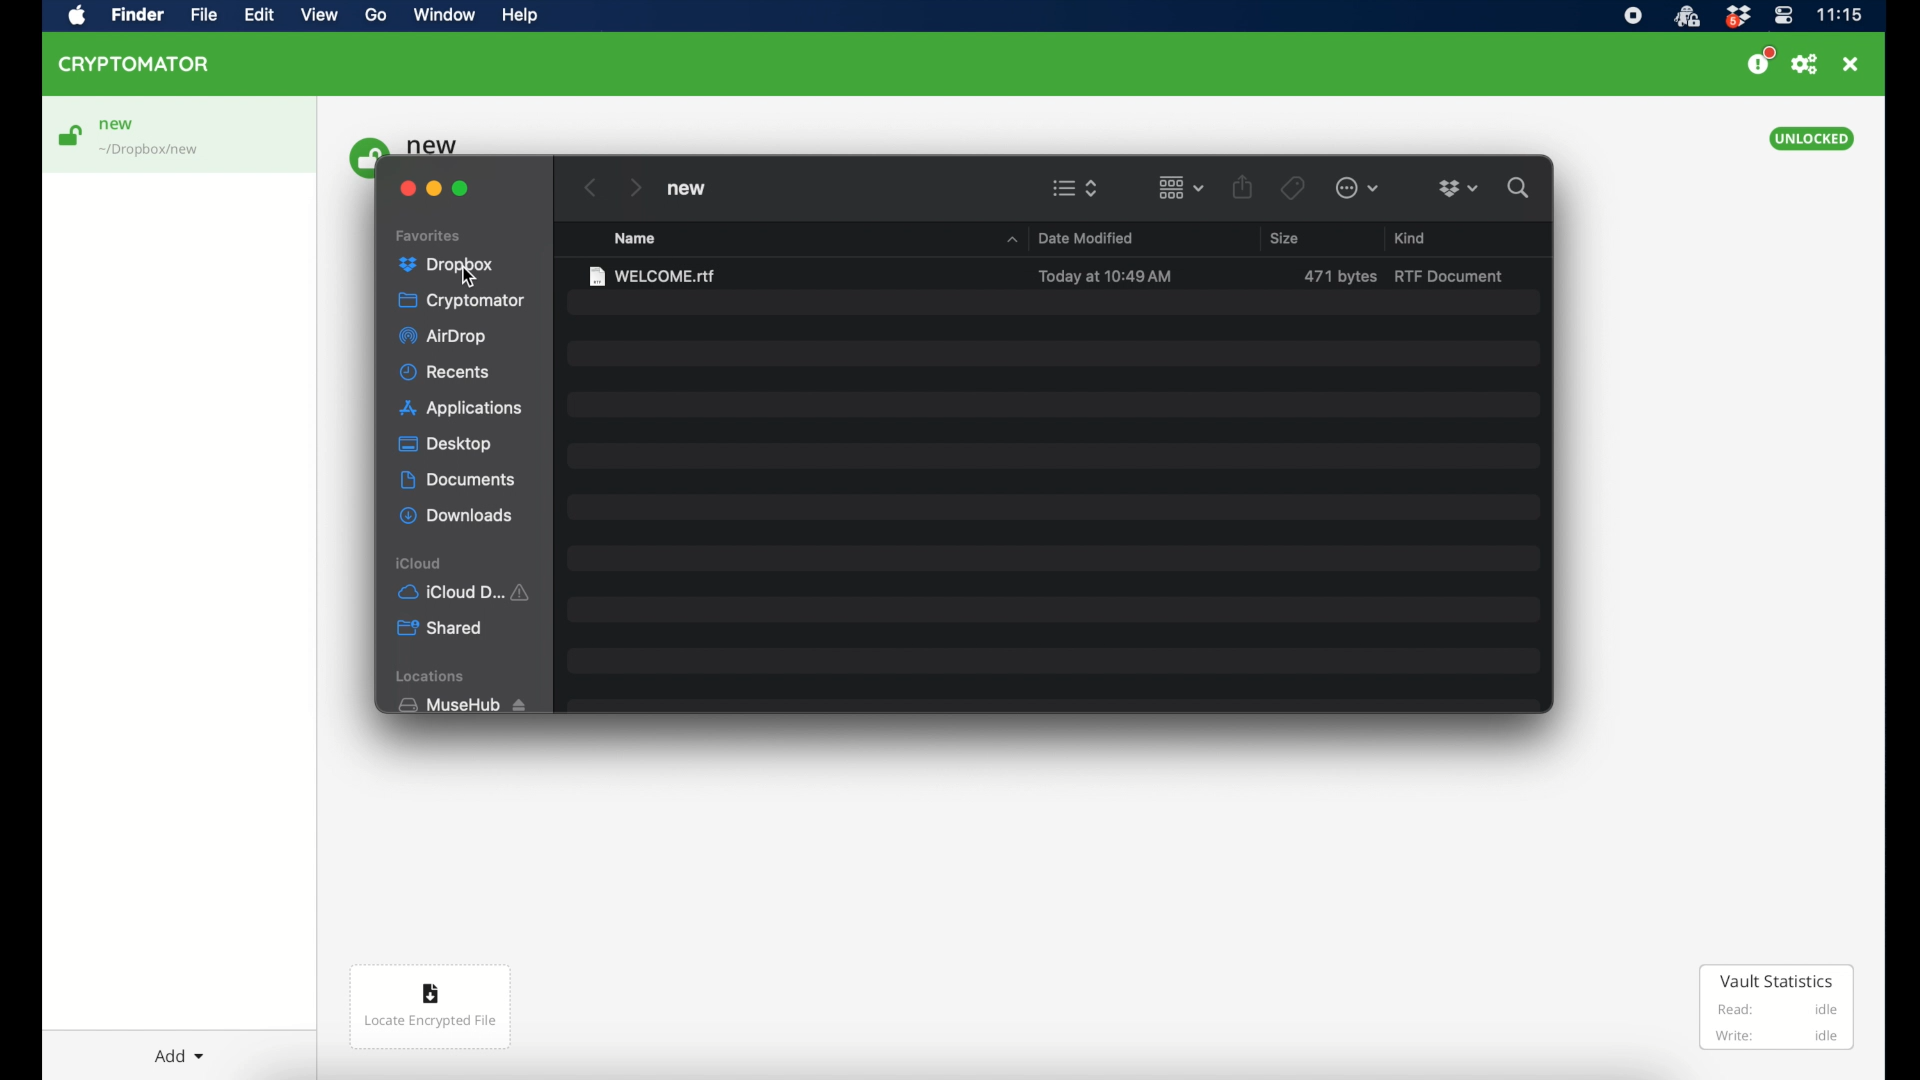 The width and height of the screenshot is (1920, 1080). I want to click on desktop, so click(445, 444).